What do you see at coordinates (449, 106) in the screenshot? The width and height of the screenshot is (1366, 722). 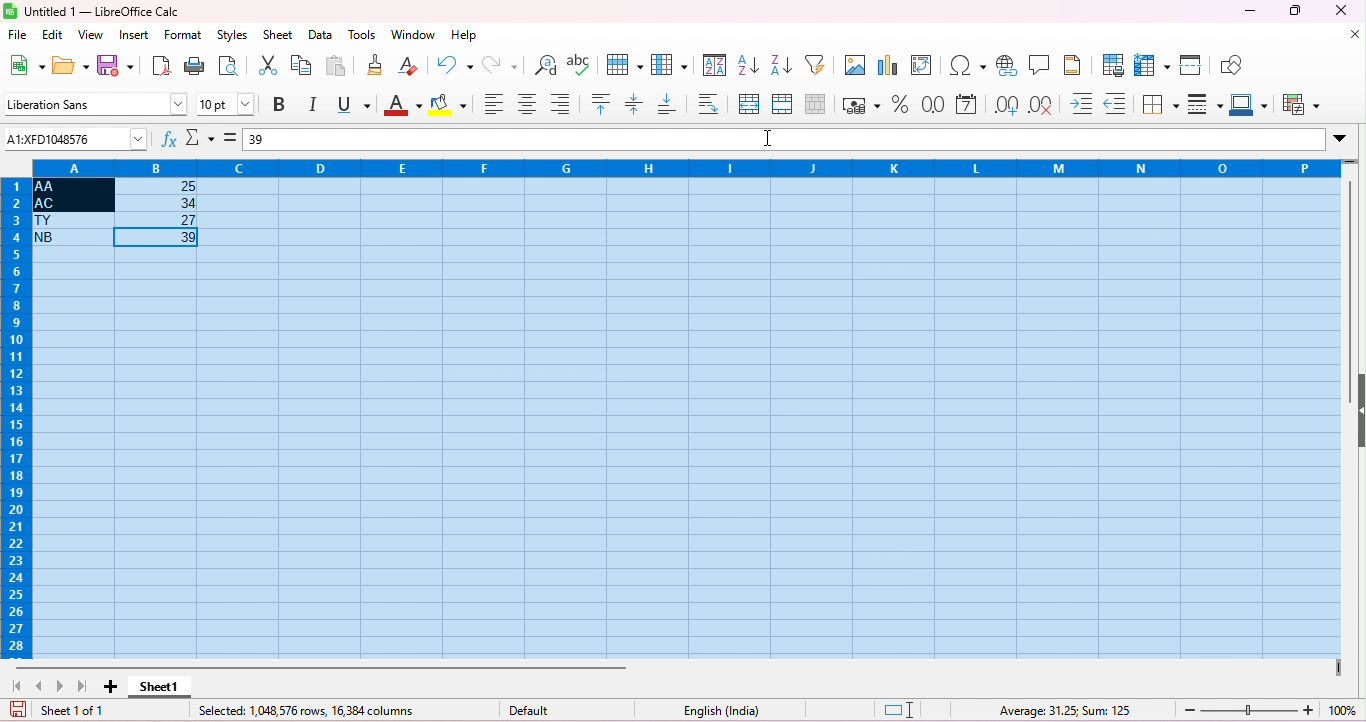 I see `background` at bounding box center [449, 106].